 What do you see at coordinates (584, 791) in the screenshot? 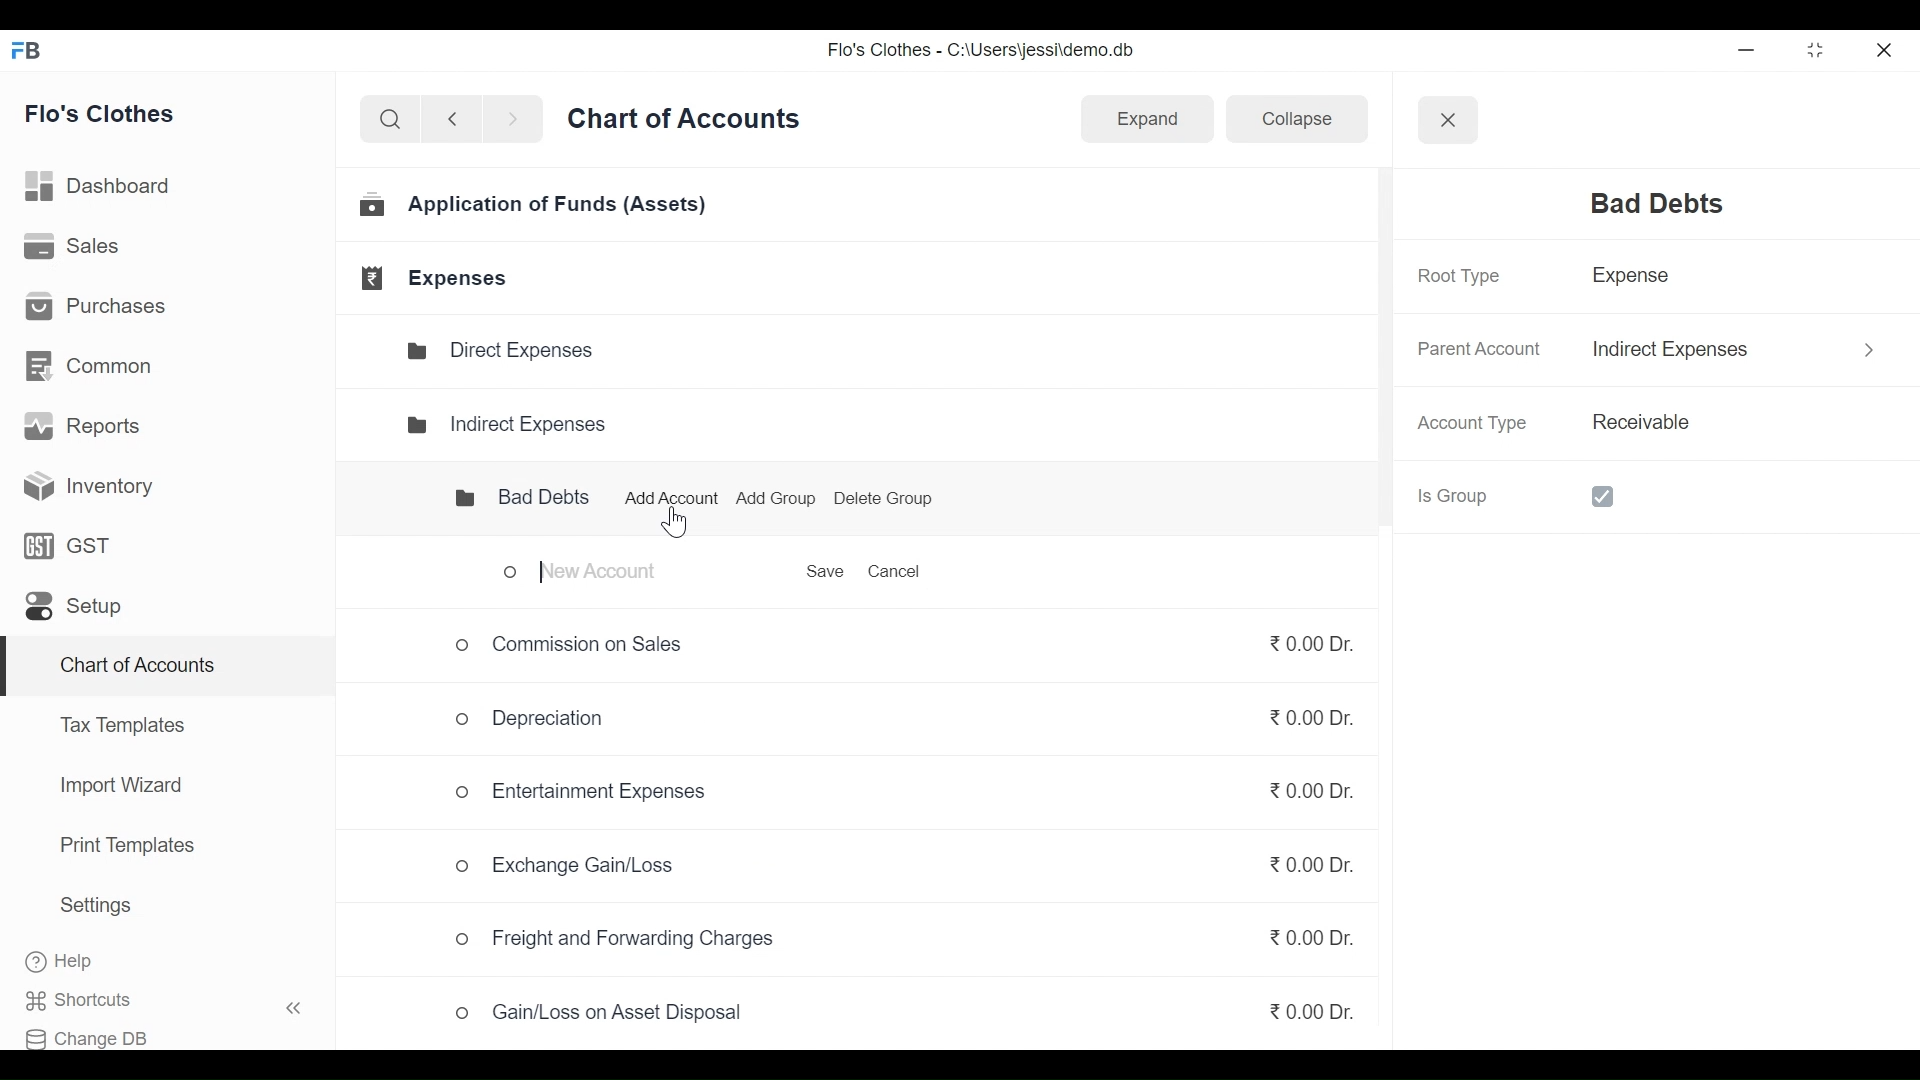
I see `Entertainment Expenses` at bounding box center [584, 791].